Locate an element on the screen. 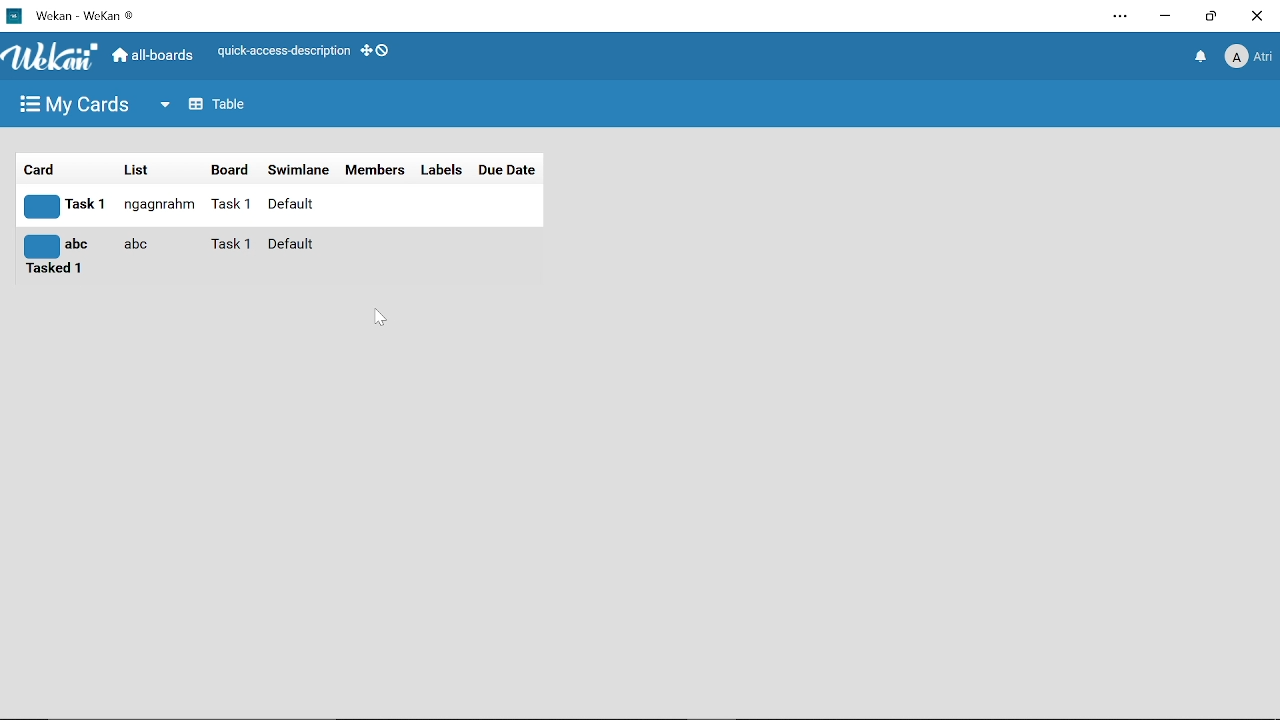 This screenshot has height=720, width=1280. More is located at coordinates (167, 104).